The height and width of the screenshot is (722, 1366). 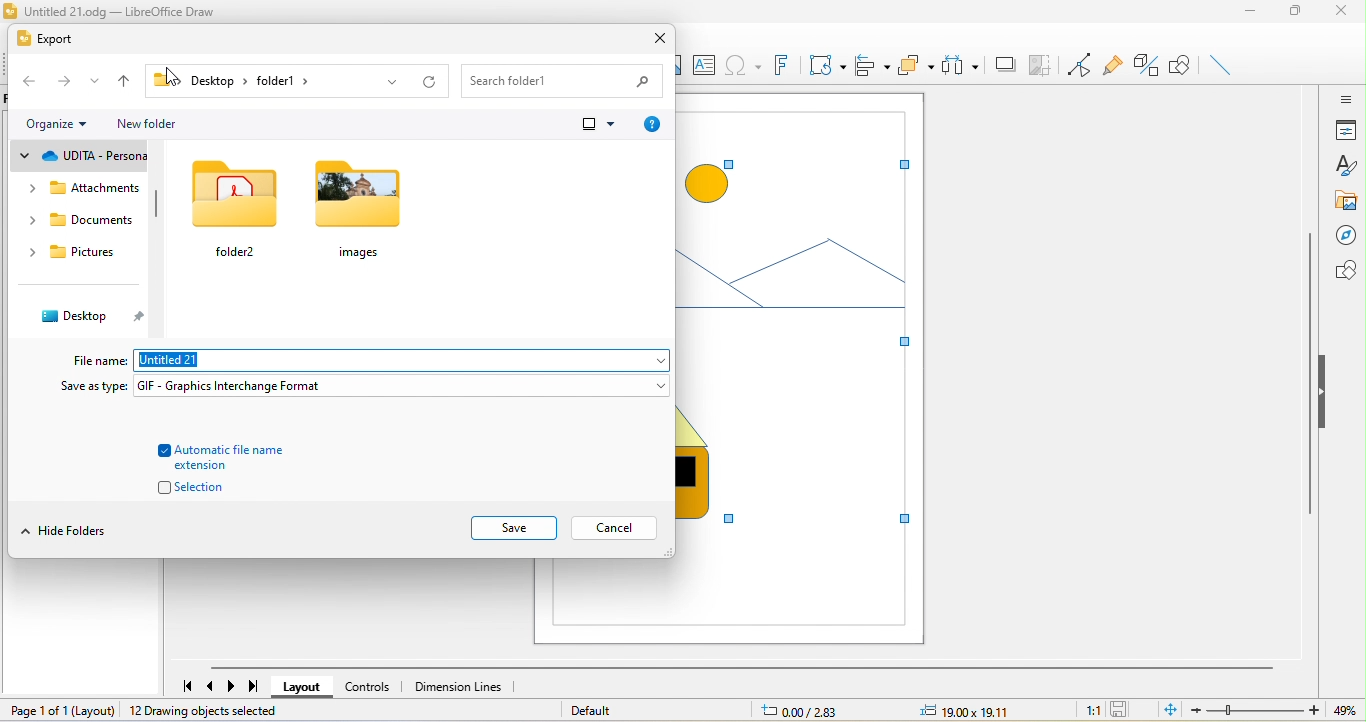 What do you see at coordinates (1344, 201) in the screenshot?
I see `gallery` at bounding box center [1344, 201].